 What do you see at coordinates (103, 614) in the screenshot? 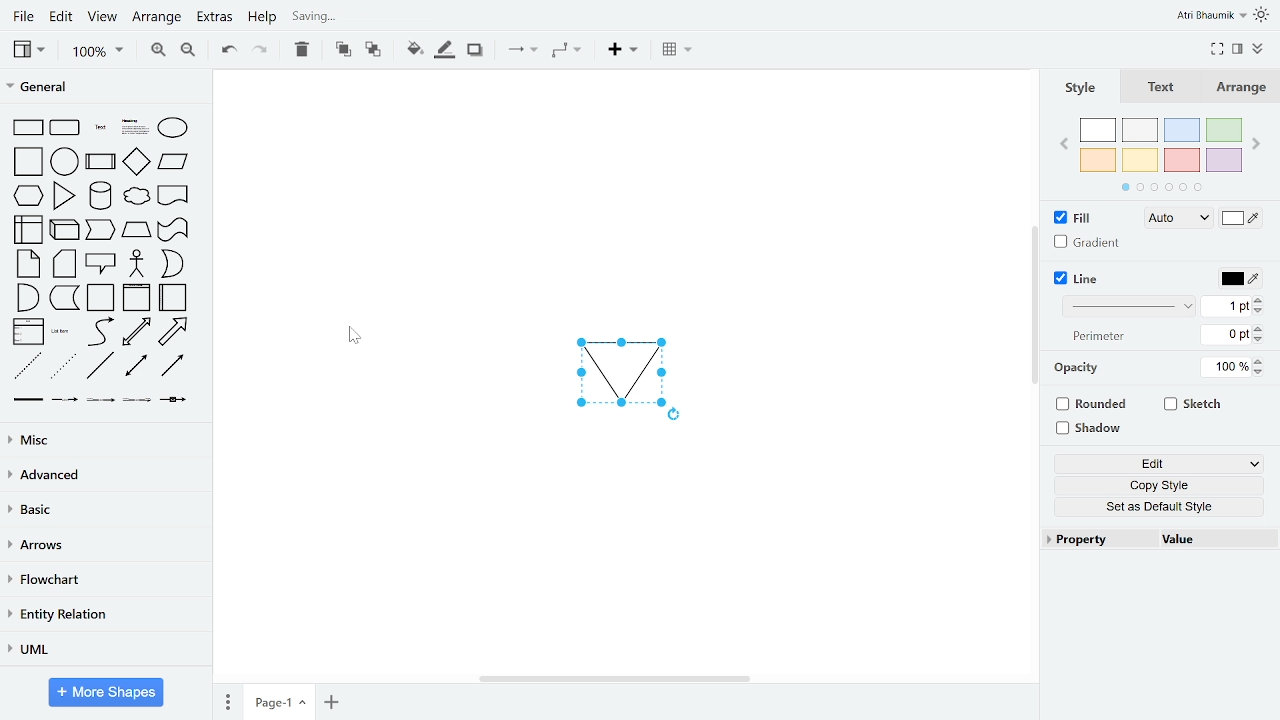
I see `entity relation` at bounding box center [103, 614].